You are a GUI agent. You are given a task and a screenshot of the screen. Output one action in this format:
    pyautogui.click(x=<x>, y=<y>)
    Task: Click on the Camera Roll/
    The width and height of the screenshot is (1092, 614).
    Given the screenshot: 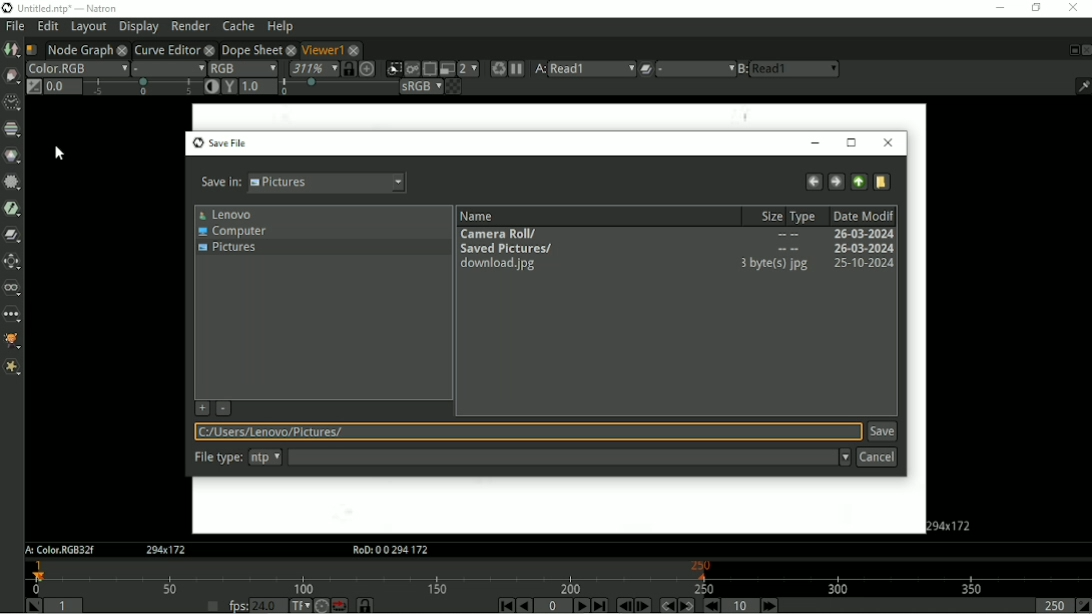 What is the action you would take?
    pyautogui.click(x=678, y=235)
    